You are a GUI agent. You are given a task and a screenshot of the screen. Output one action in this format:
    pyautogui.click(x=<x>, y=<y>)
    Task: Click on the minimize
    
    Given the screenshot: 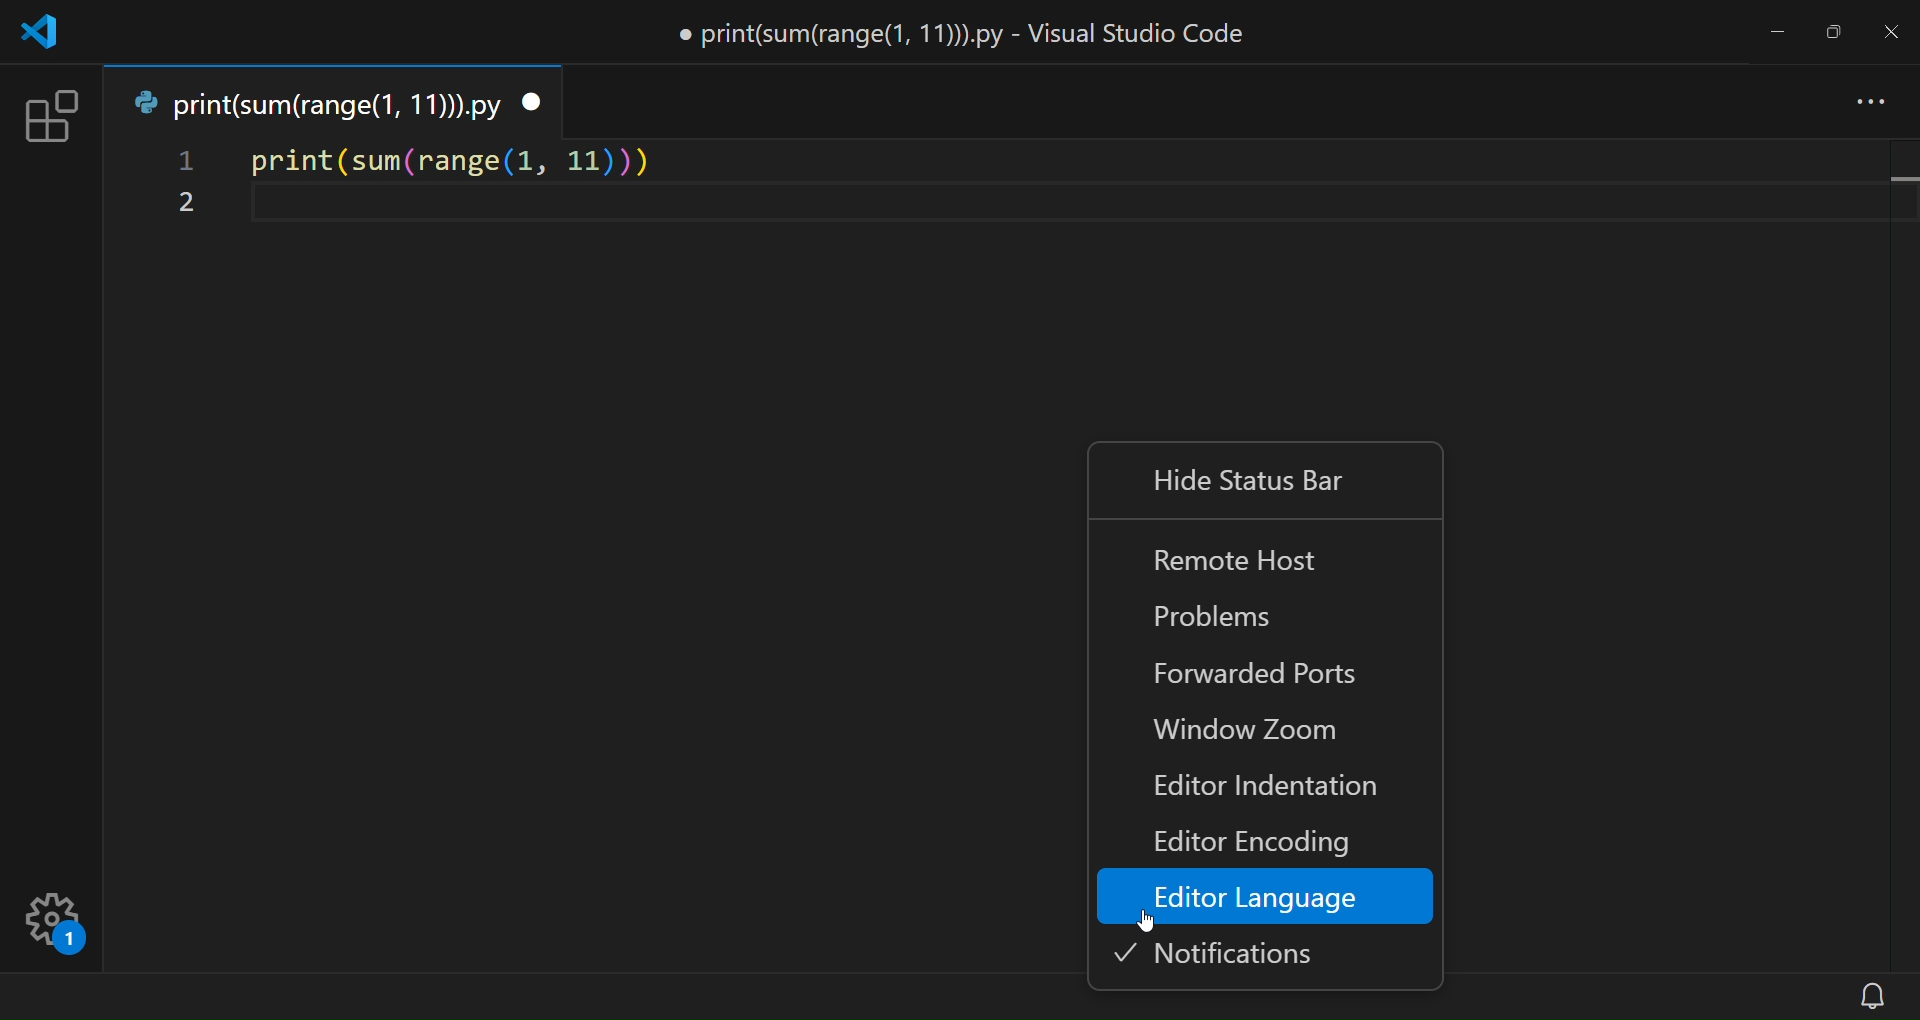 What is the action you would take?
    pyautogui.click(x=1782, y=31)
    